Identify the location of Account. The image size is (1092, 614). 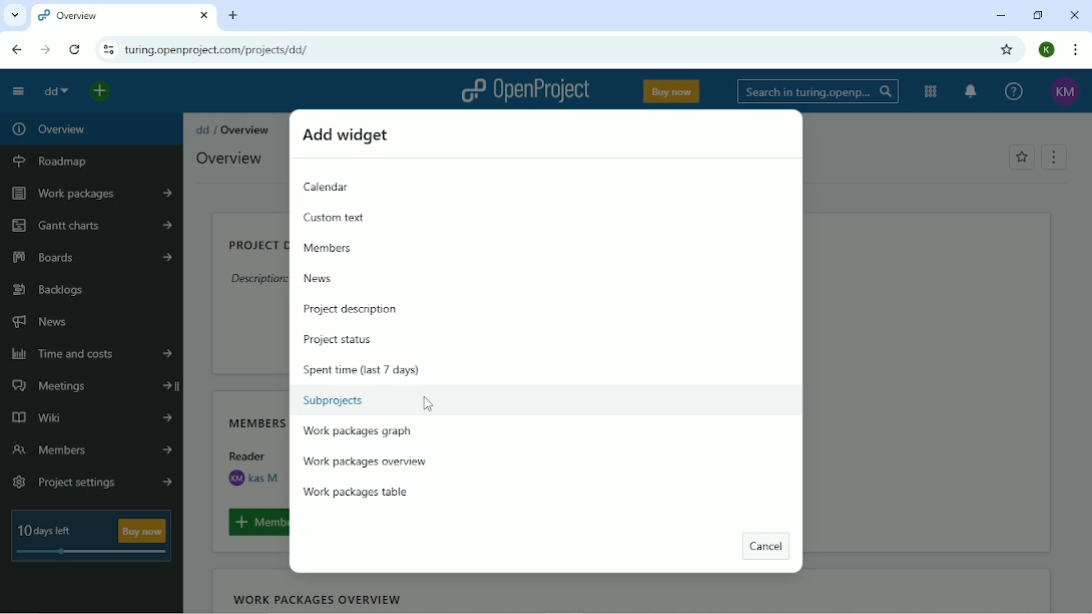
(1046, 50).